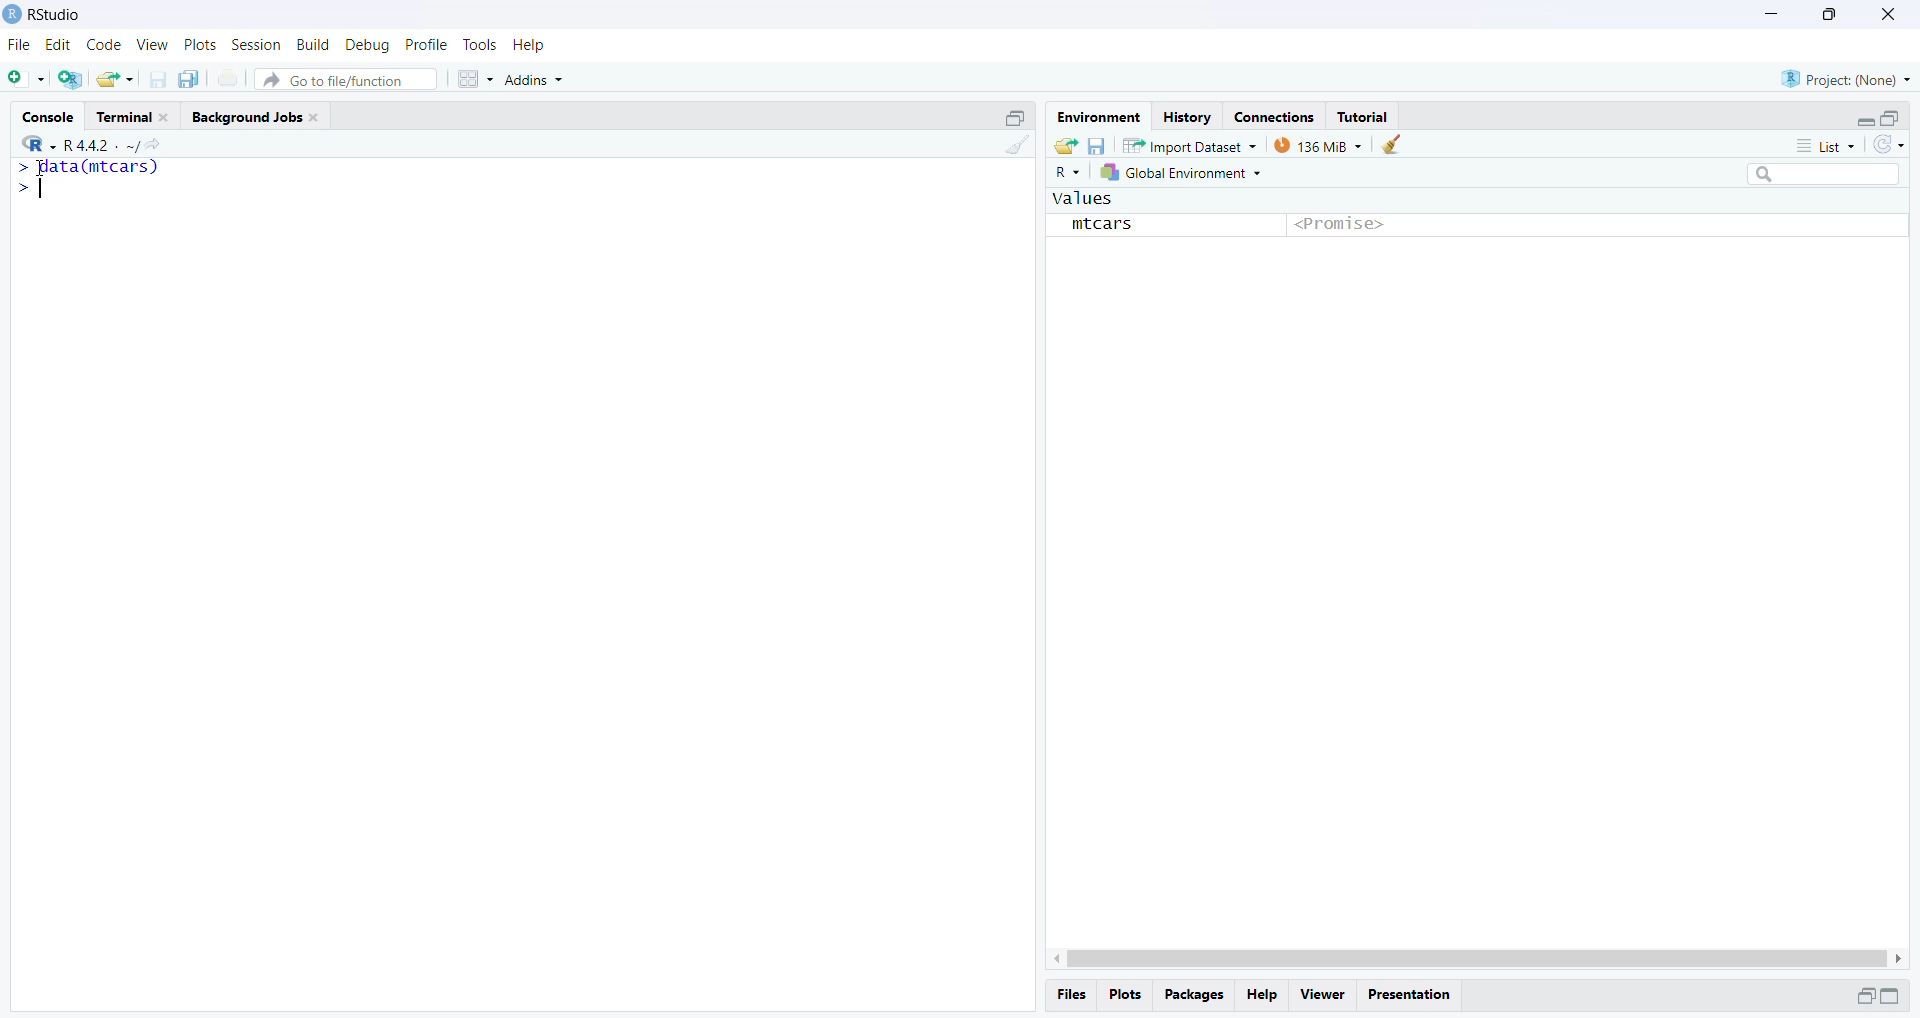 The width and height of the screenshot is (1920, 1018). Describe the element at coordinates (1848, 78) in the screenshot. I see `Project (None)` at that location.